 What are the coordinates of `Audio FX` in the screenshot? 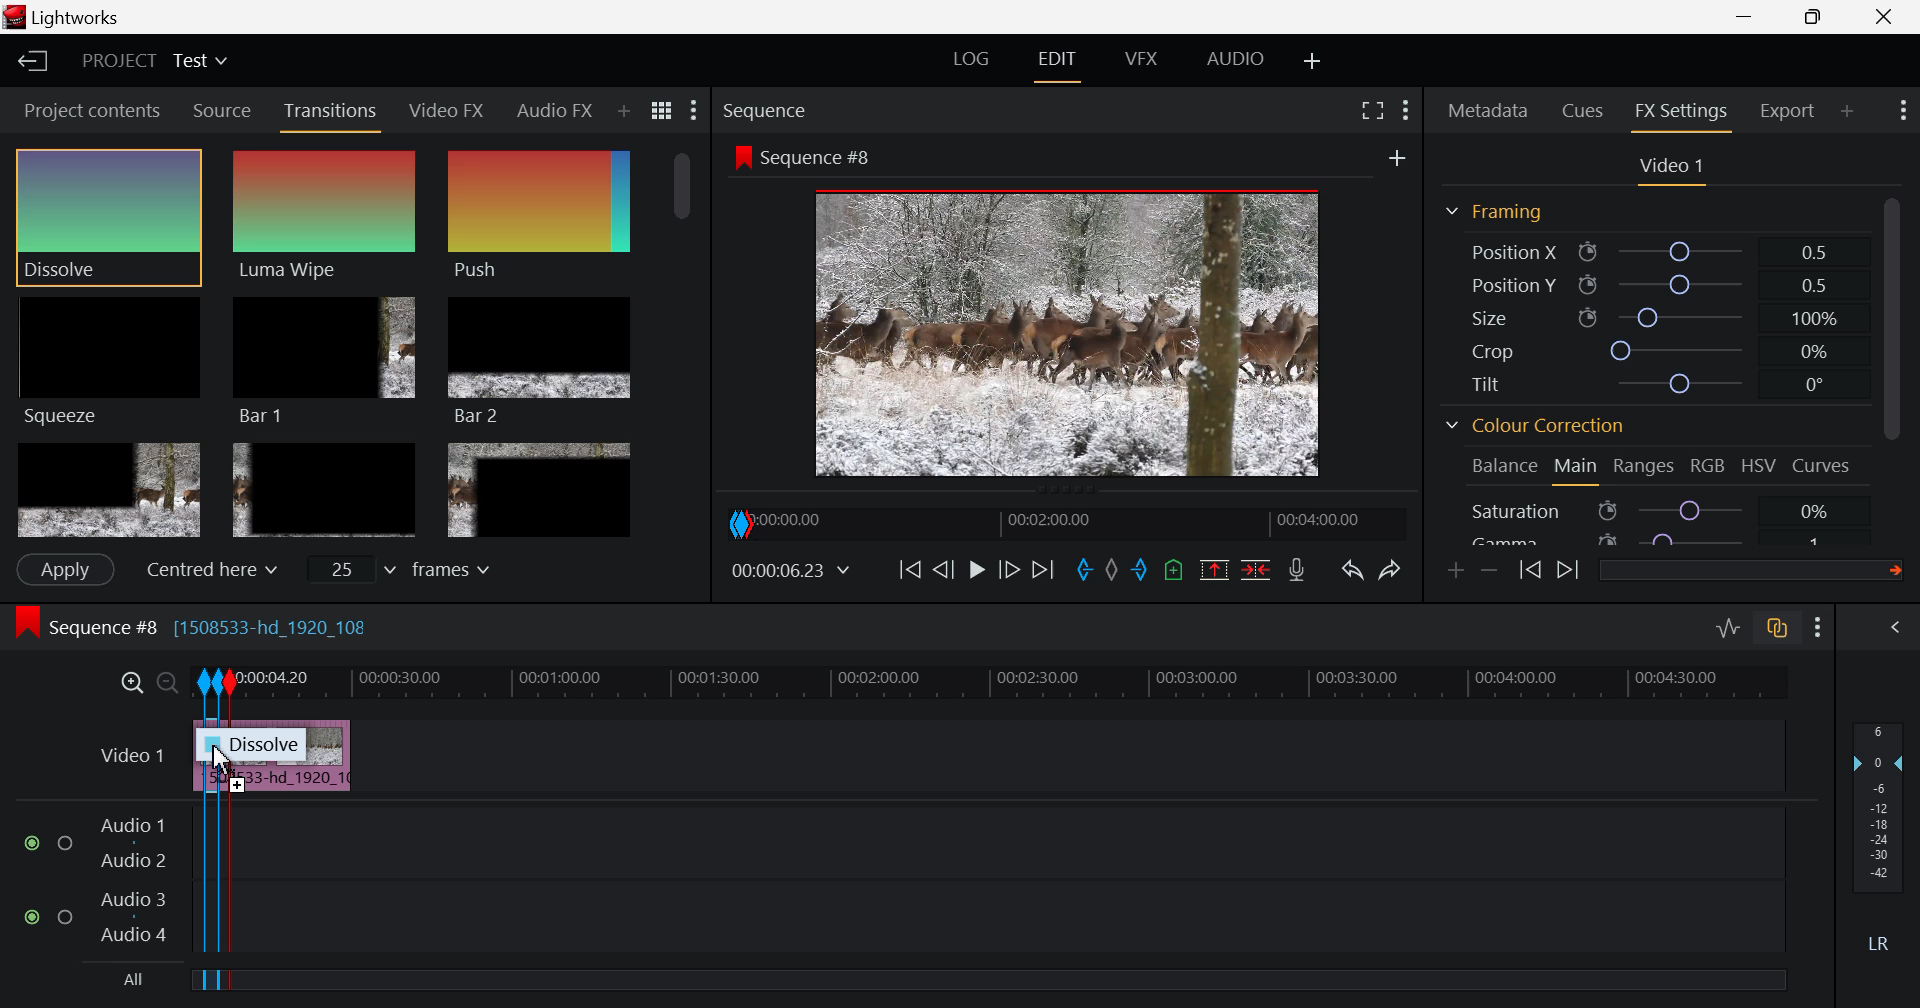 It's located at (552, 112).